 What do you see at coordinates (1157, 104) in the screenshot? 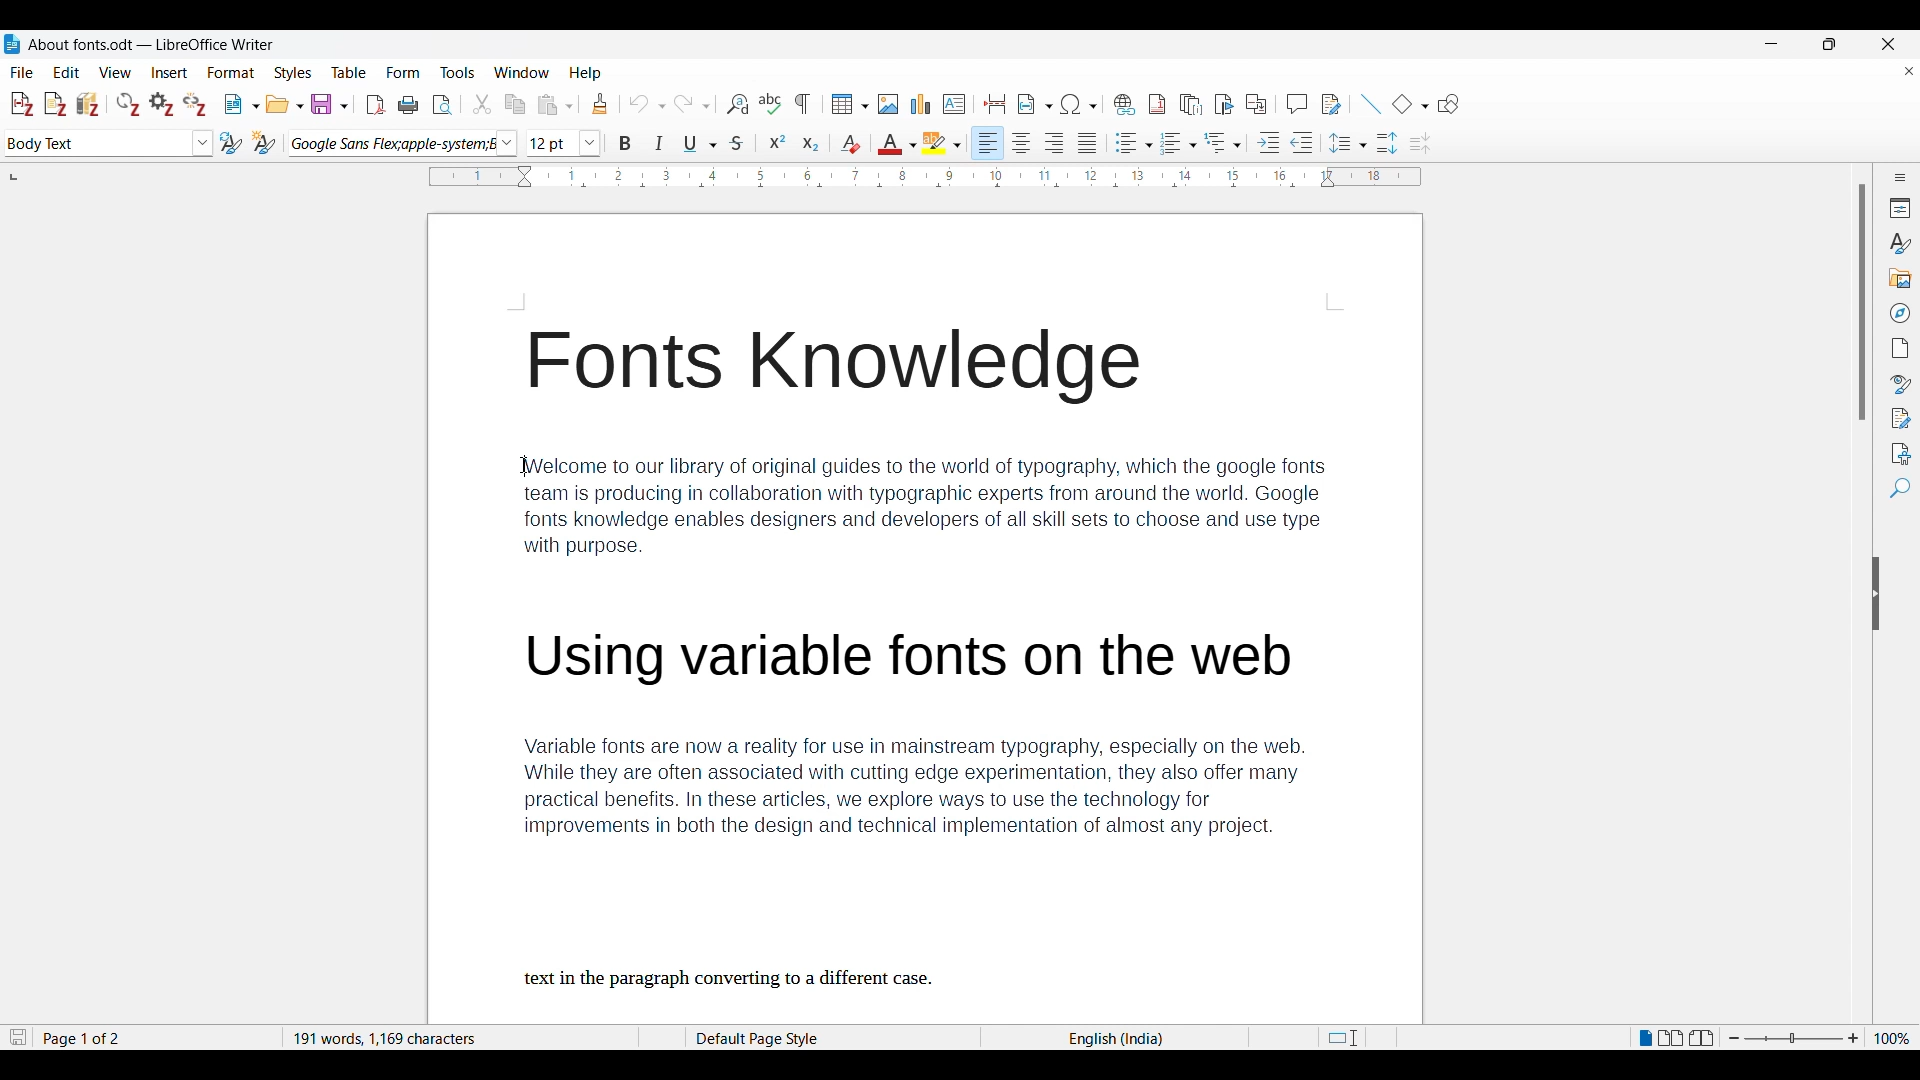
I see `Insert footnote` at bounding box center [1157, 104].